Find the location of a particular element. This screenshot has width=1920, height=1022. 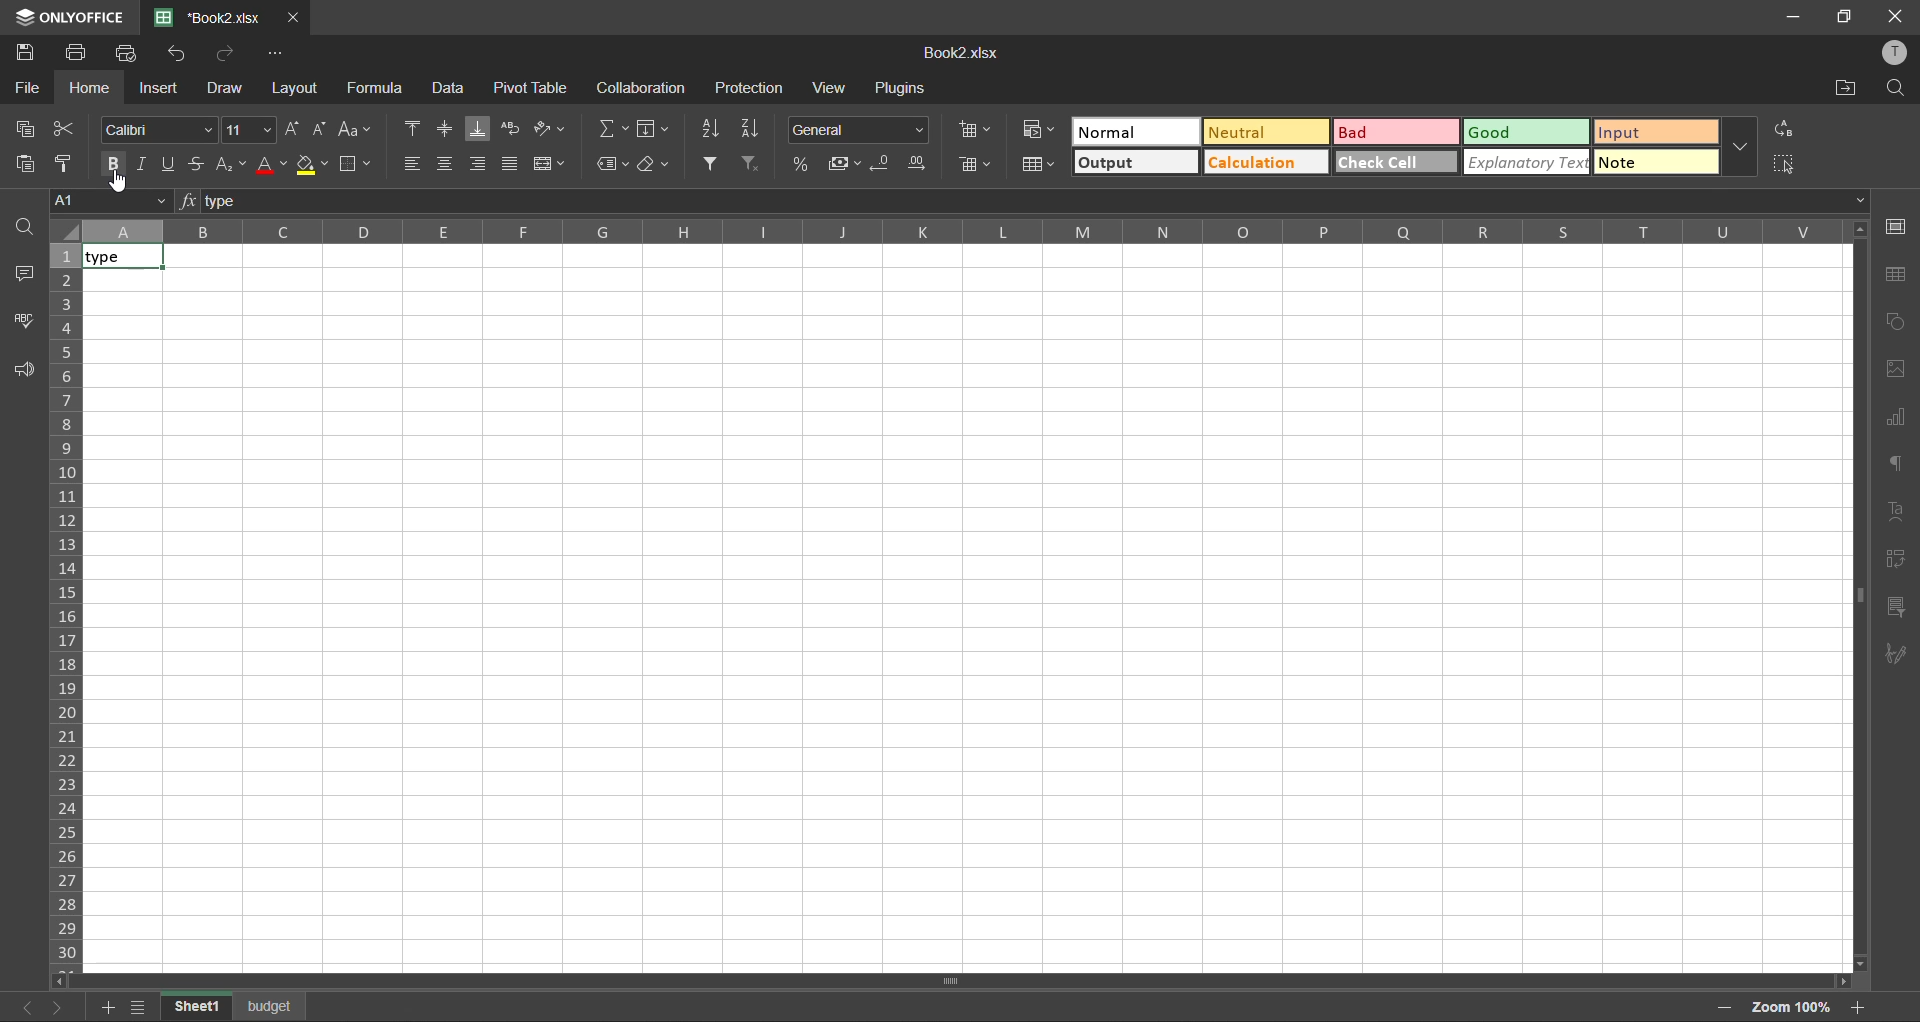

decrease decimal is located at coordinates (884, 163).